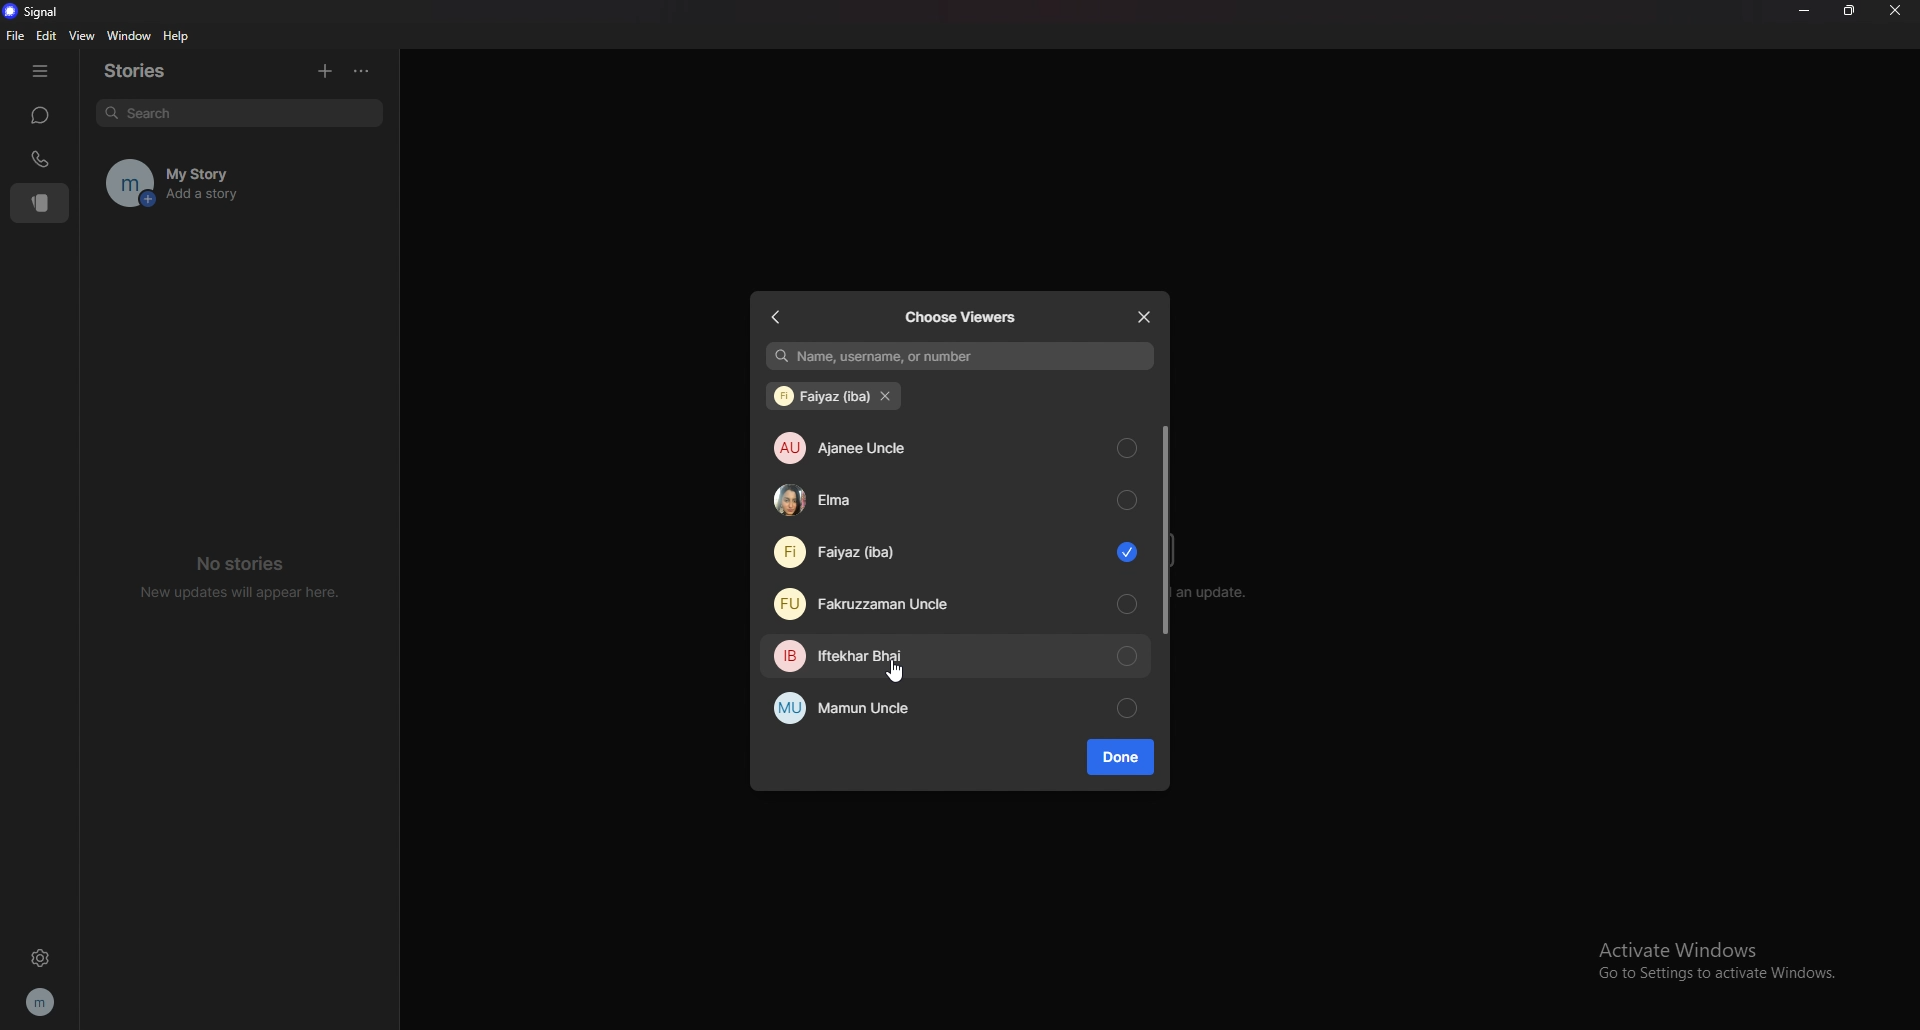 This screenshot has height=1030, width=1920. Describe the element at coordinates (129, 35) in the screenshot. I see `window` at that location.